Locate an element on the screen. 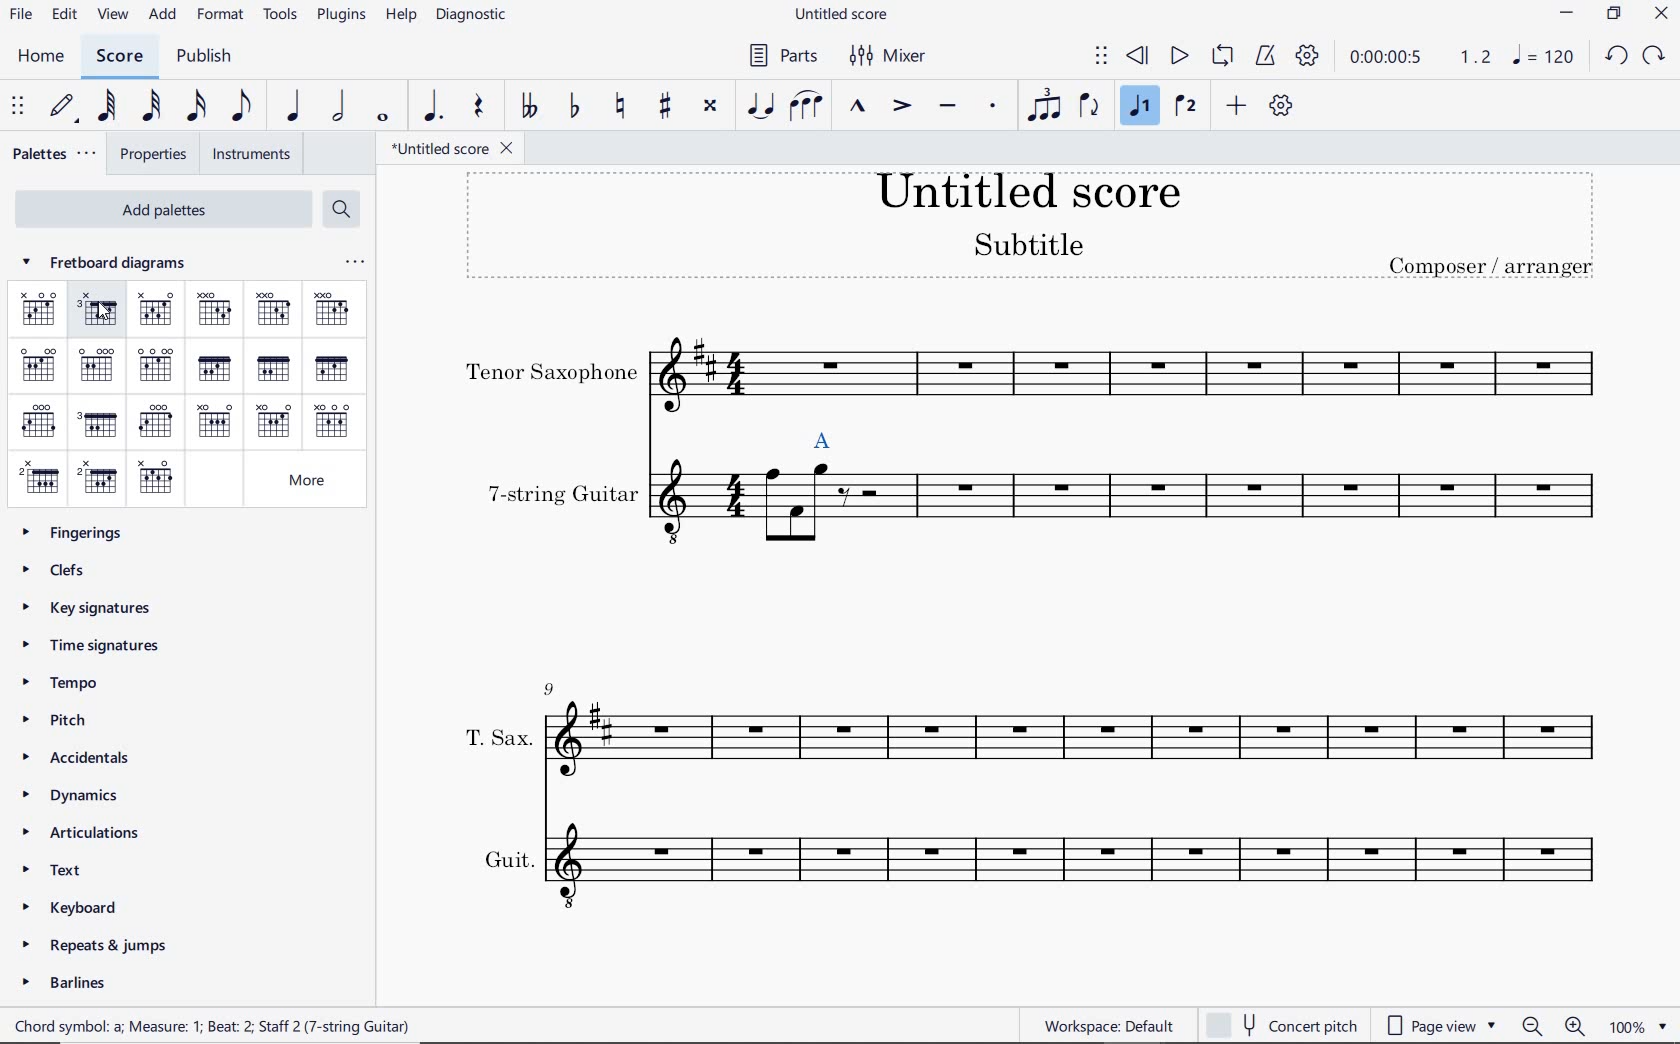  BM is located at coordinates (100, 479).